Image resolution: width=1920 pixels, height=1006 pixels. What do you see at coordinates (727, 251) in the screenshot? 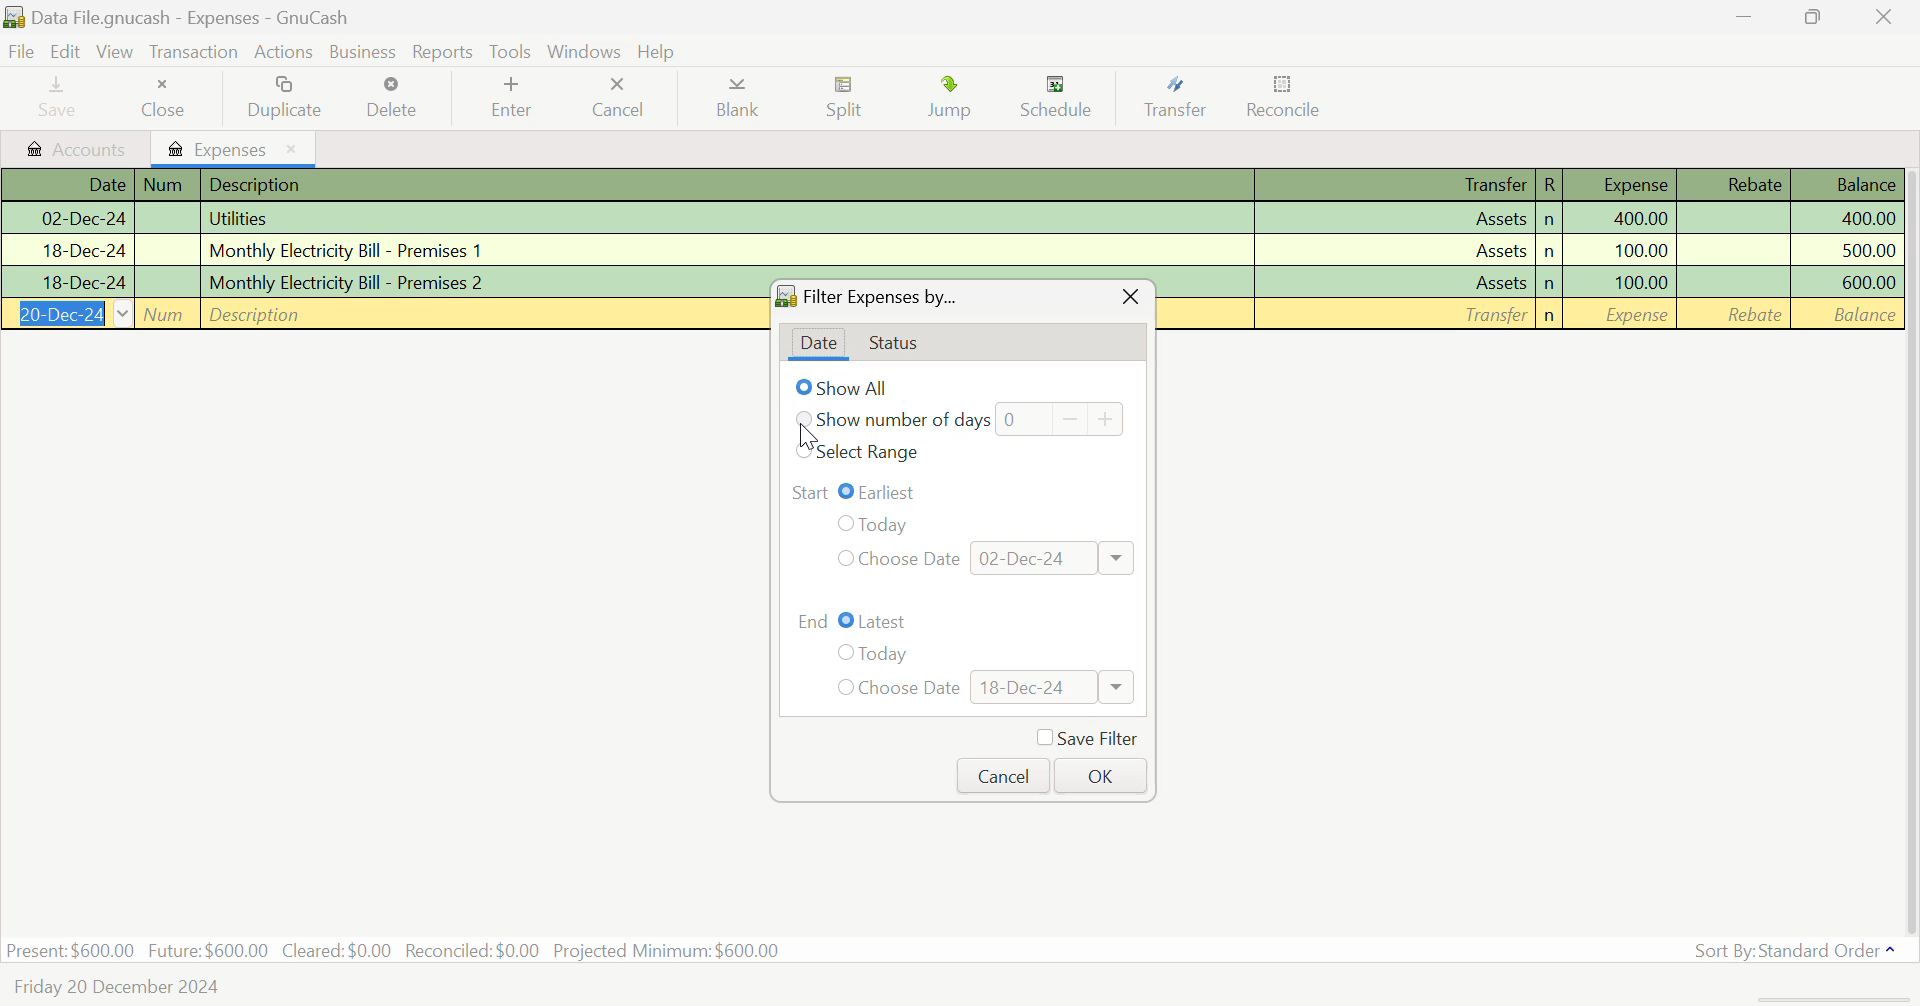
I see `Premises 1 Bill` at bounding box center [727, 251].